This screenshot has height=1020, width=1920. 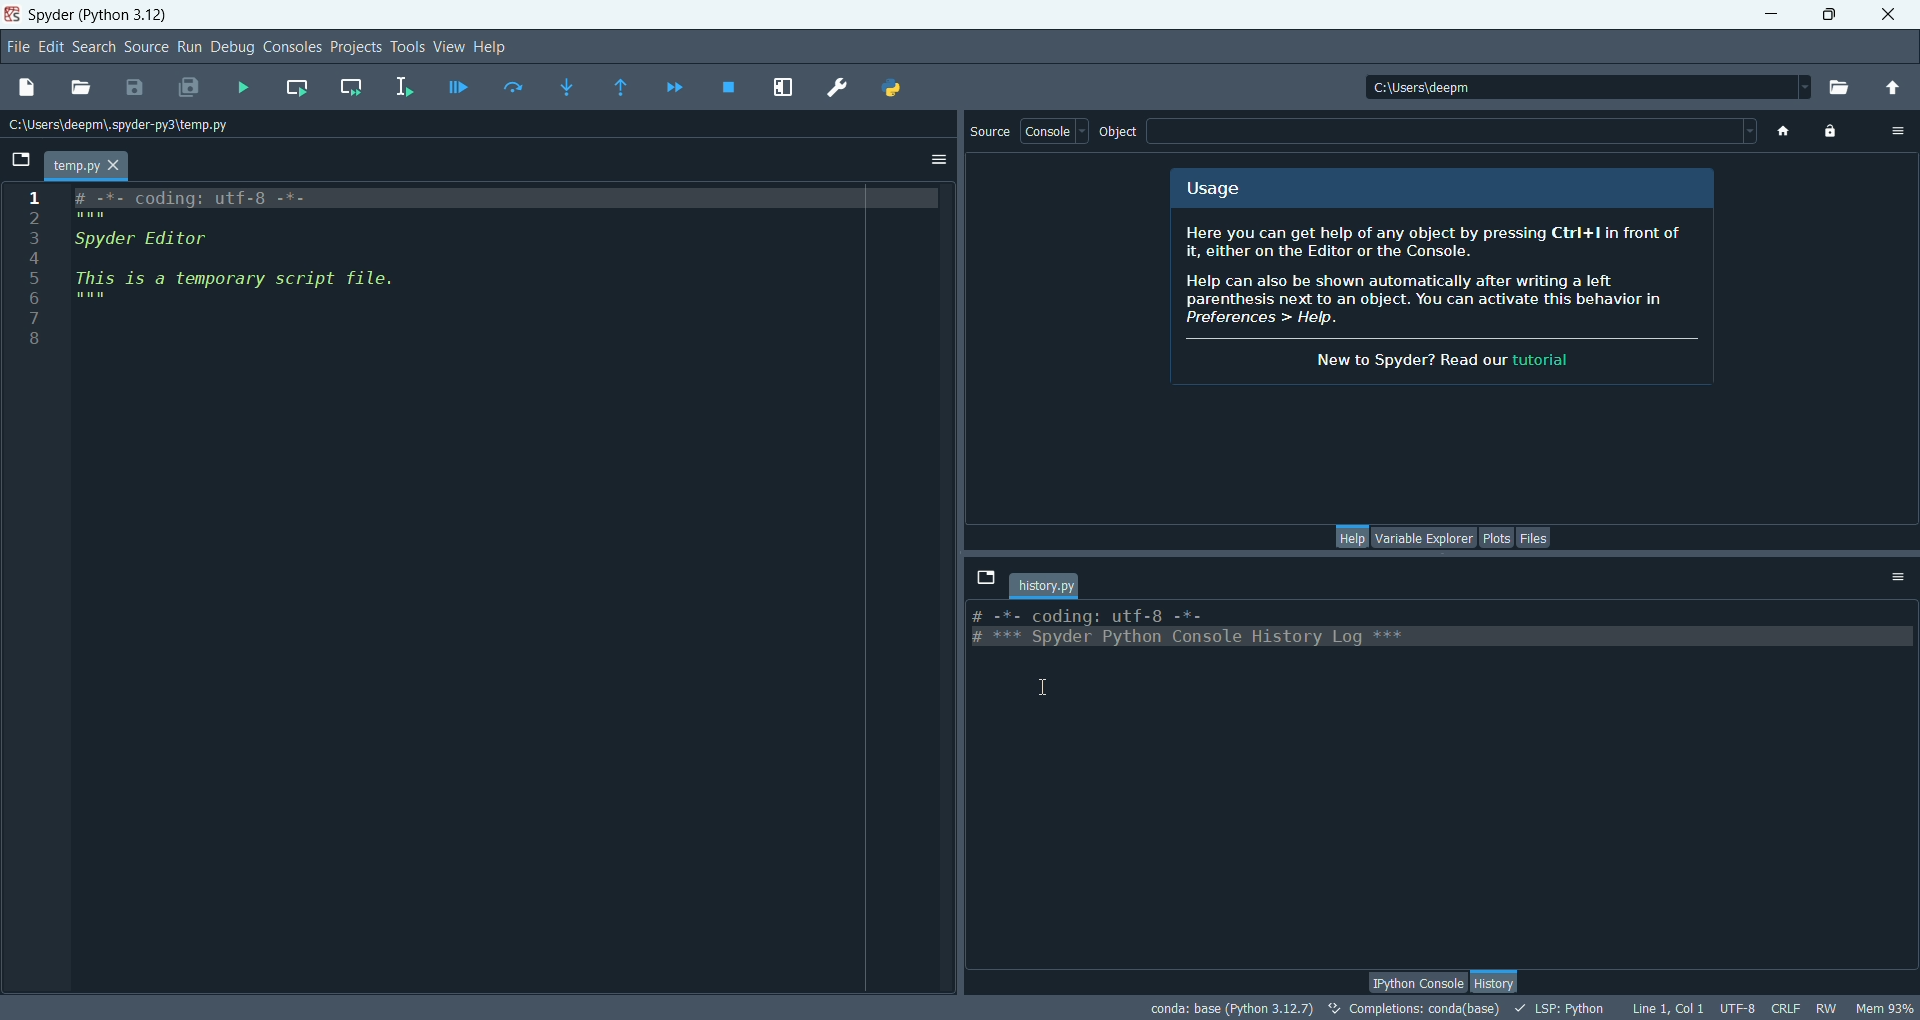 What do you see at coordinates (457, 90) in the screenshot?
I see `debug files` at bounding box center [457, 90].